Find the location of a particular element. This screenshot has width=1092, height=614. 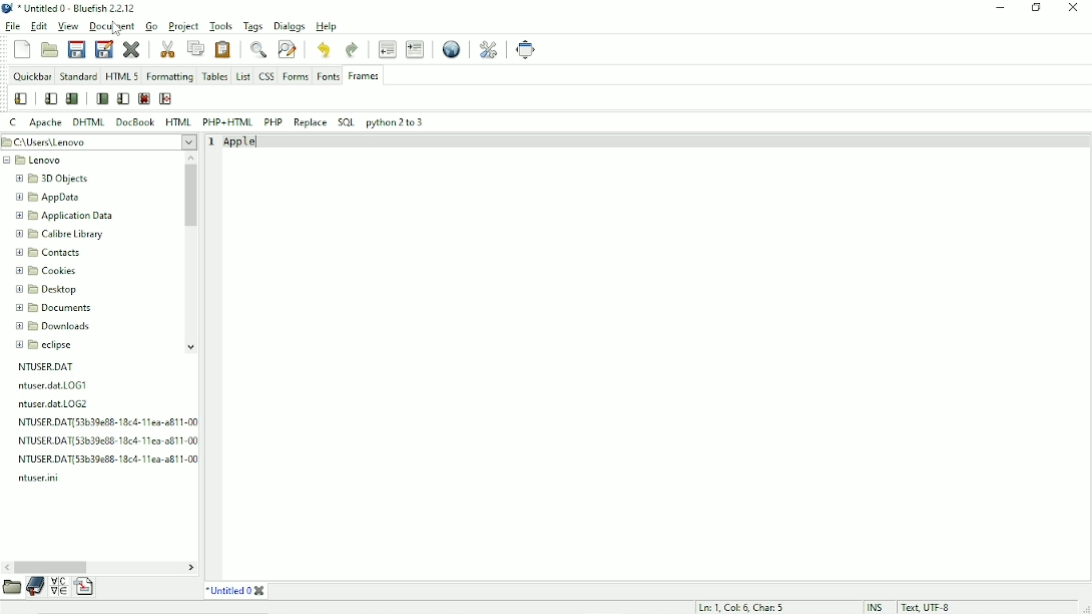

Tables is located at coordinates (215, 77).